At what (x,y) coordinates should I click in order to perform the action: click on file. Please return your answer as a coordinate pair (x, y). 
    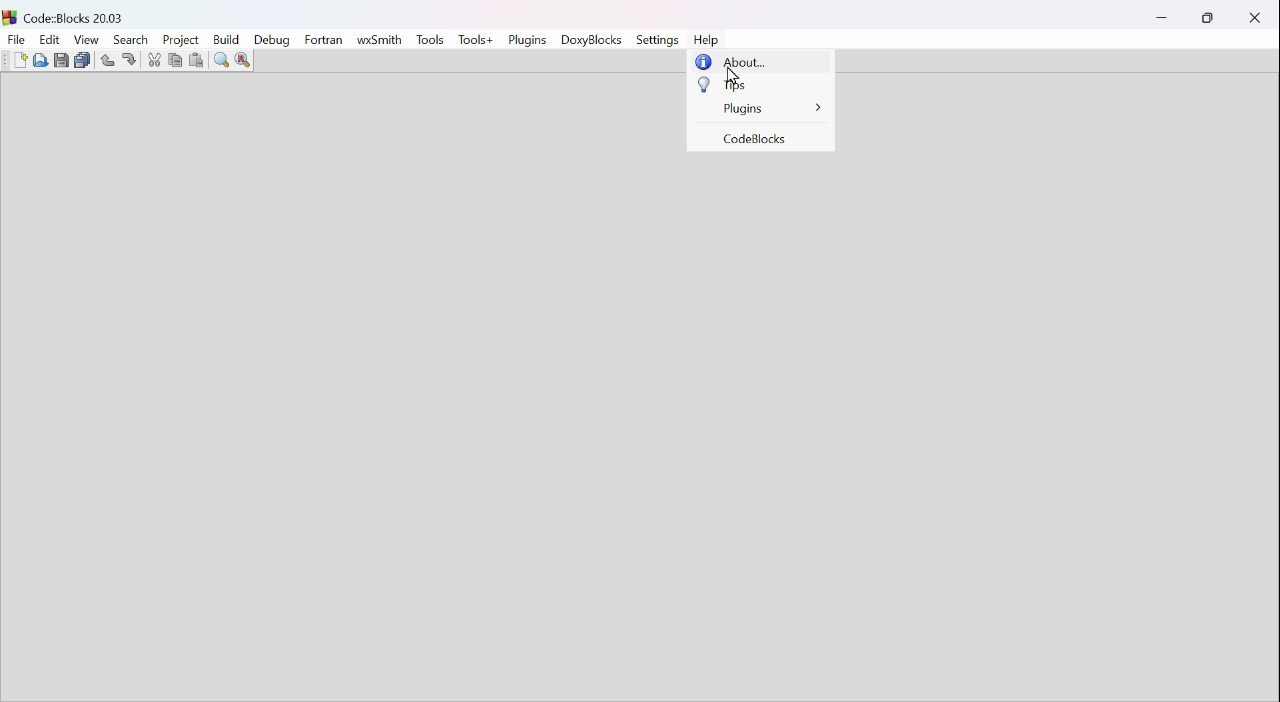
    Looking at the image, I should click on (16, 40).